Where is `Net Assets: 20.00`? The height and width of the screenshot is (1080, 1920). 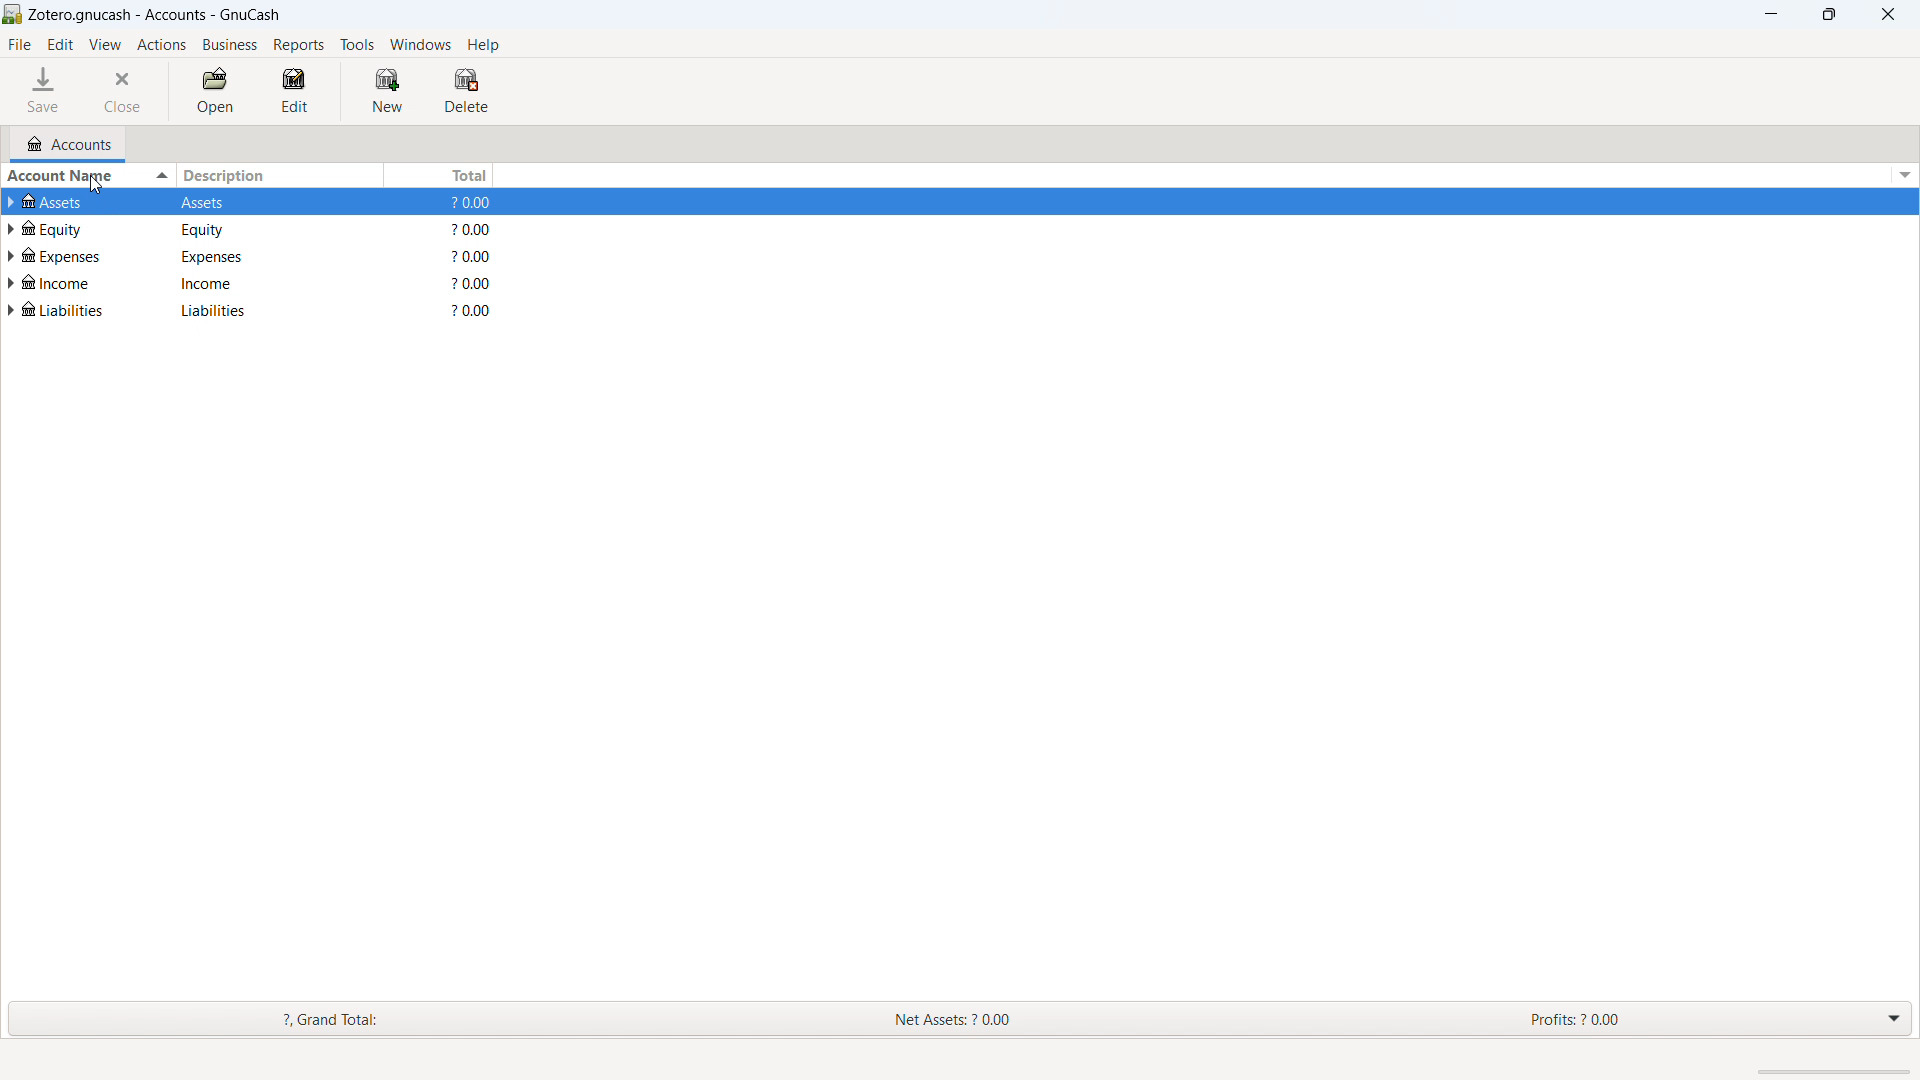 Net Assets: 20.00 is located at coordinates (979, 1019).